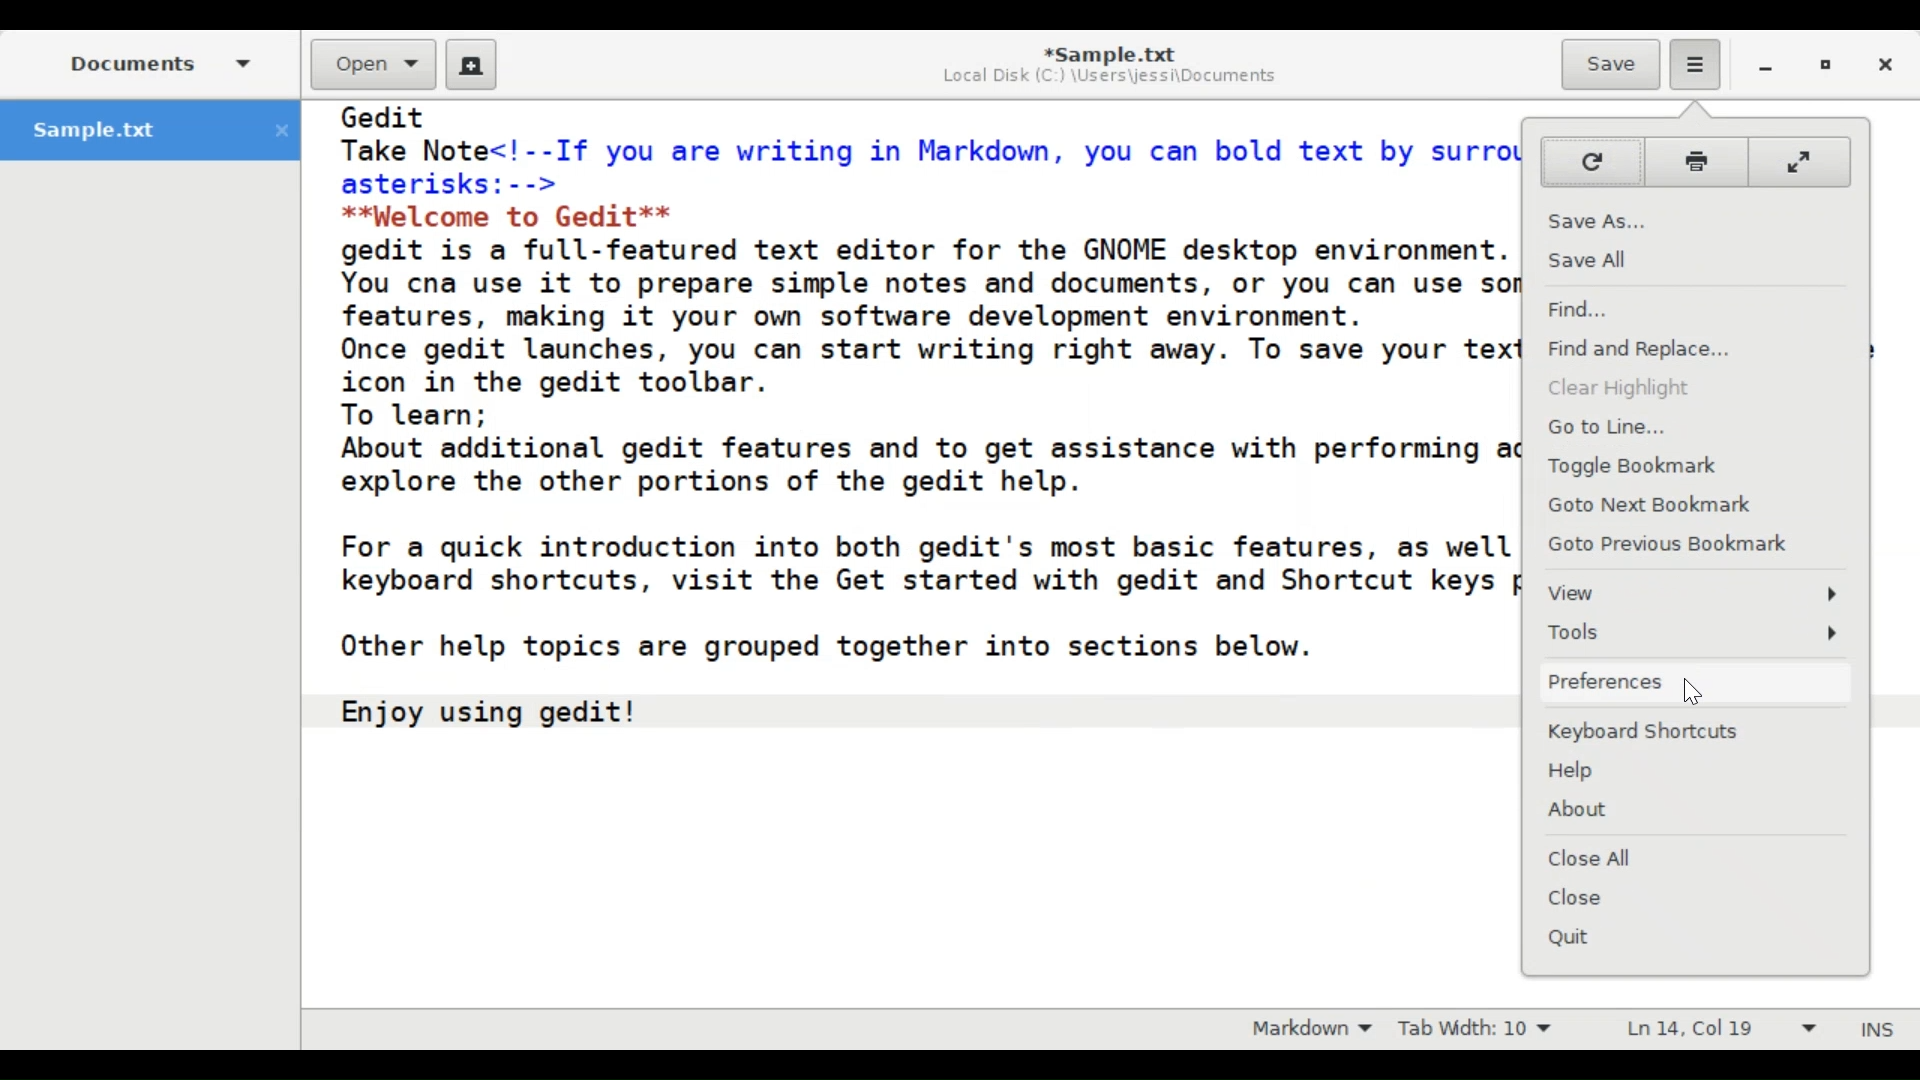 Image resolution: width=1920 pixels, height=1080 pixels. What do you see at coordinates (1312, 1029) in the screenshot?
I see `Highlight Mode: Markdown` at bounding box center [1312, 1029].